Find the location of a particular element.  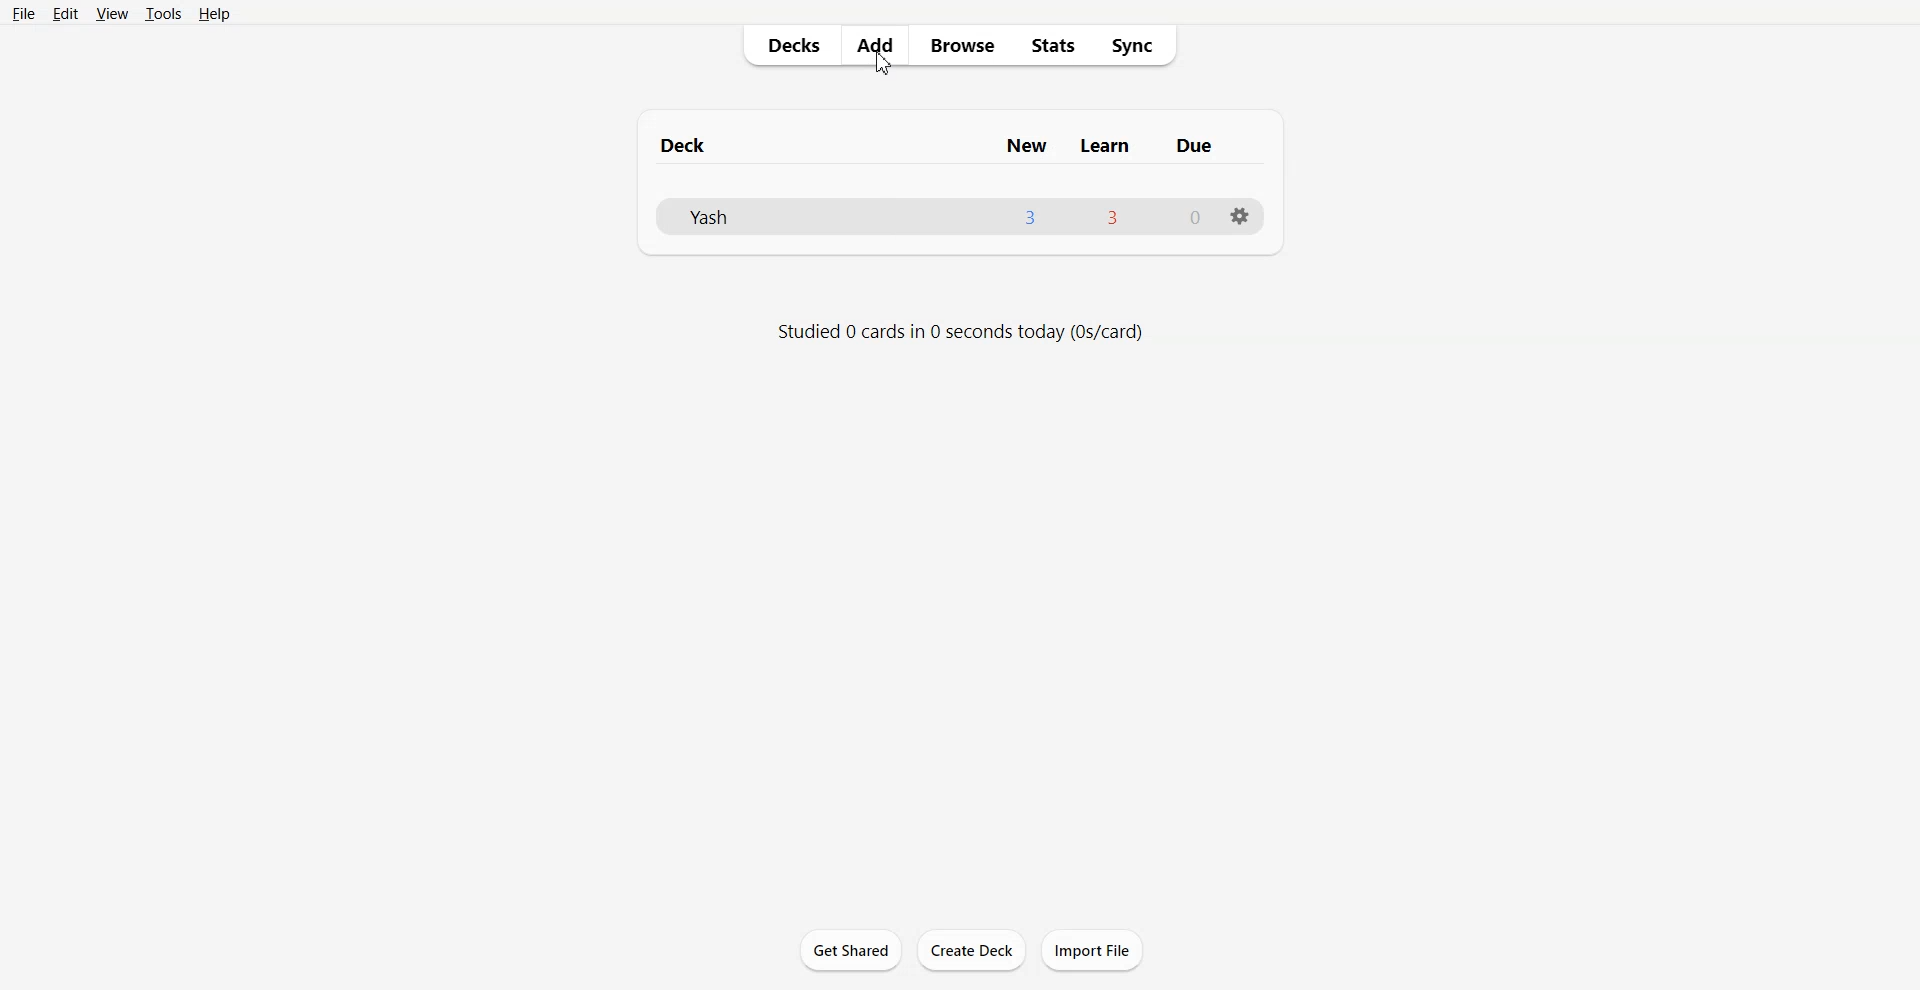

Text 1 is located at coordinates (712, 143).